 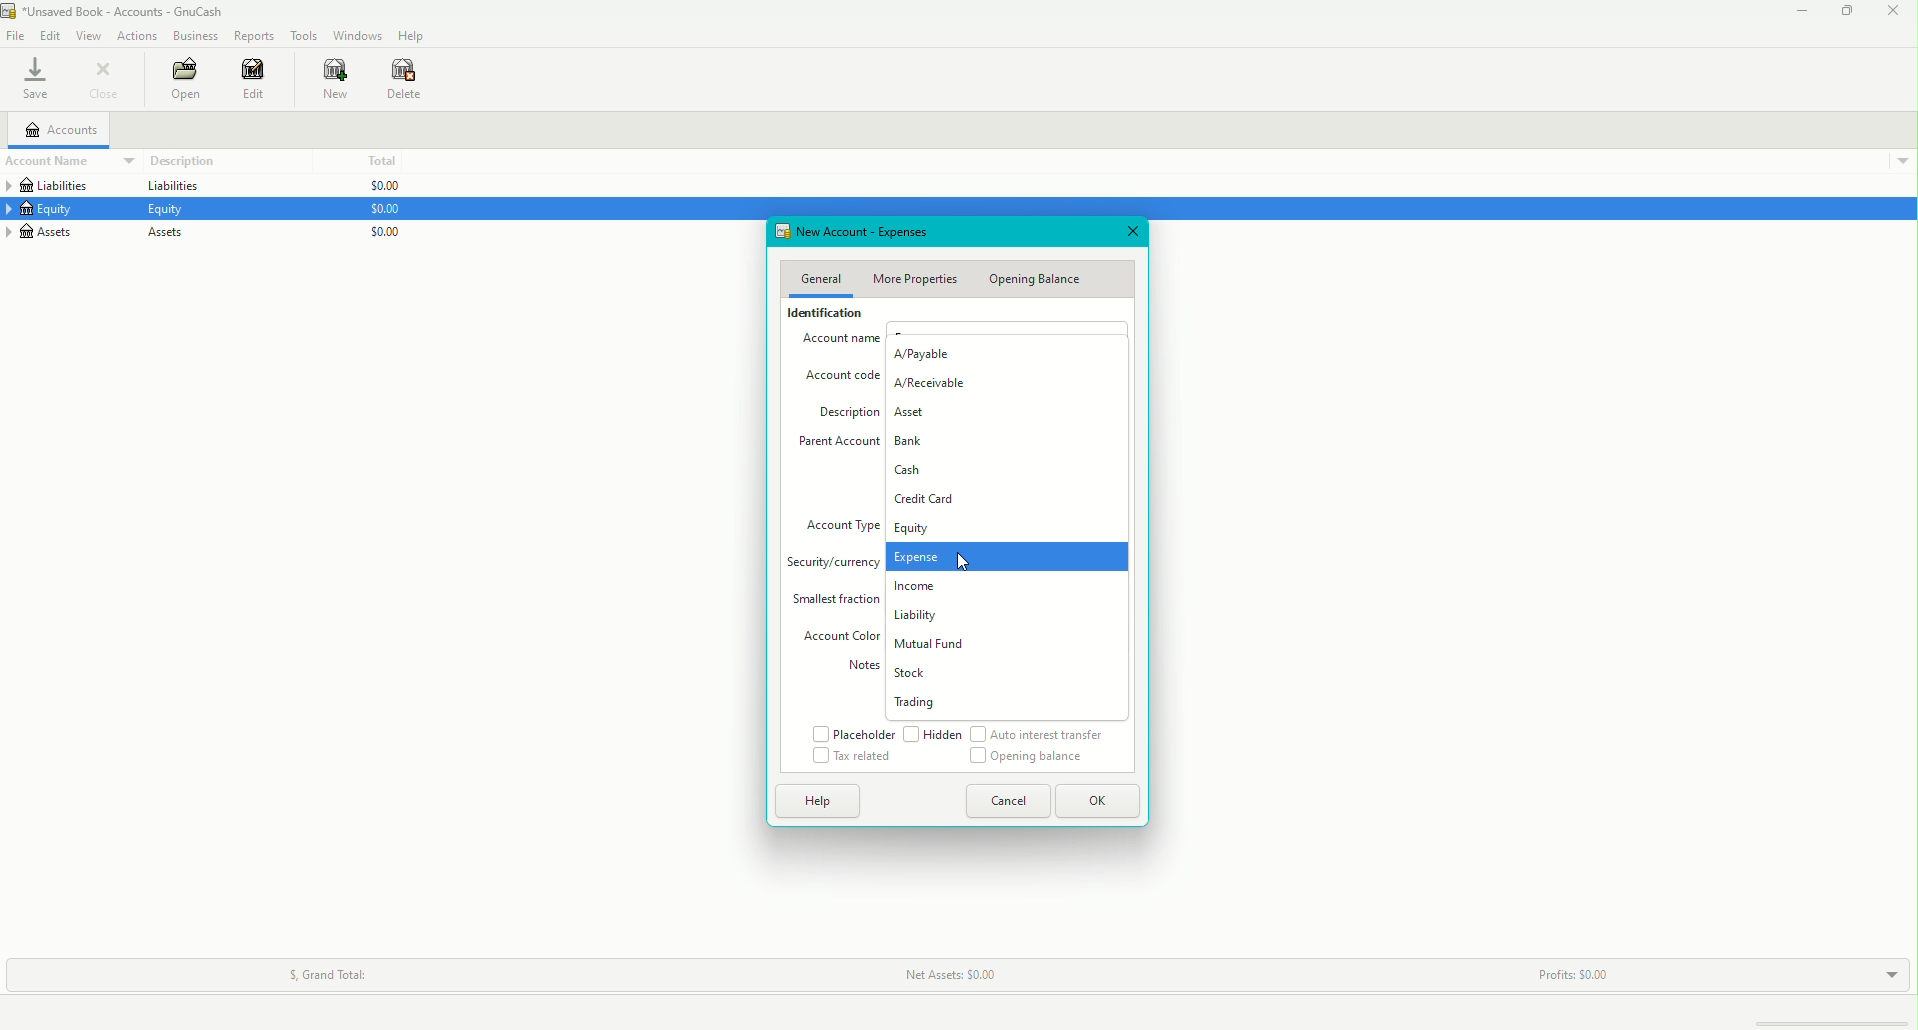 What do you see at coordinates (843, 411) in the screenshot?
I see `Description` at bounding box center [843, 411].